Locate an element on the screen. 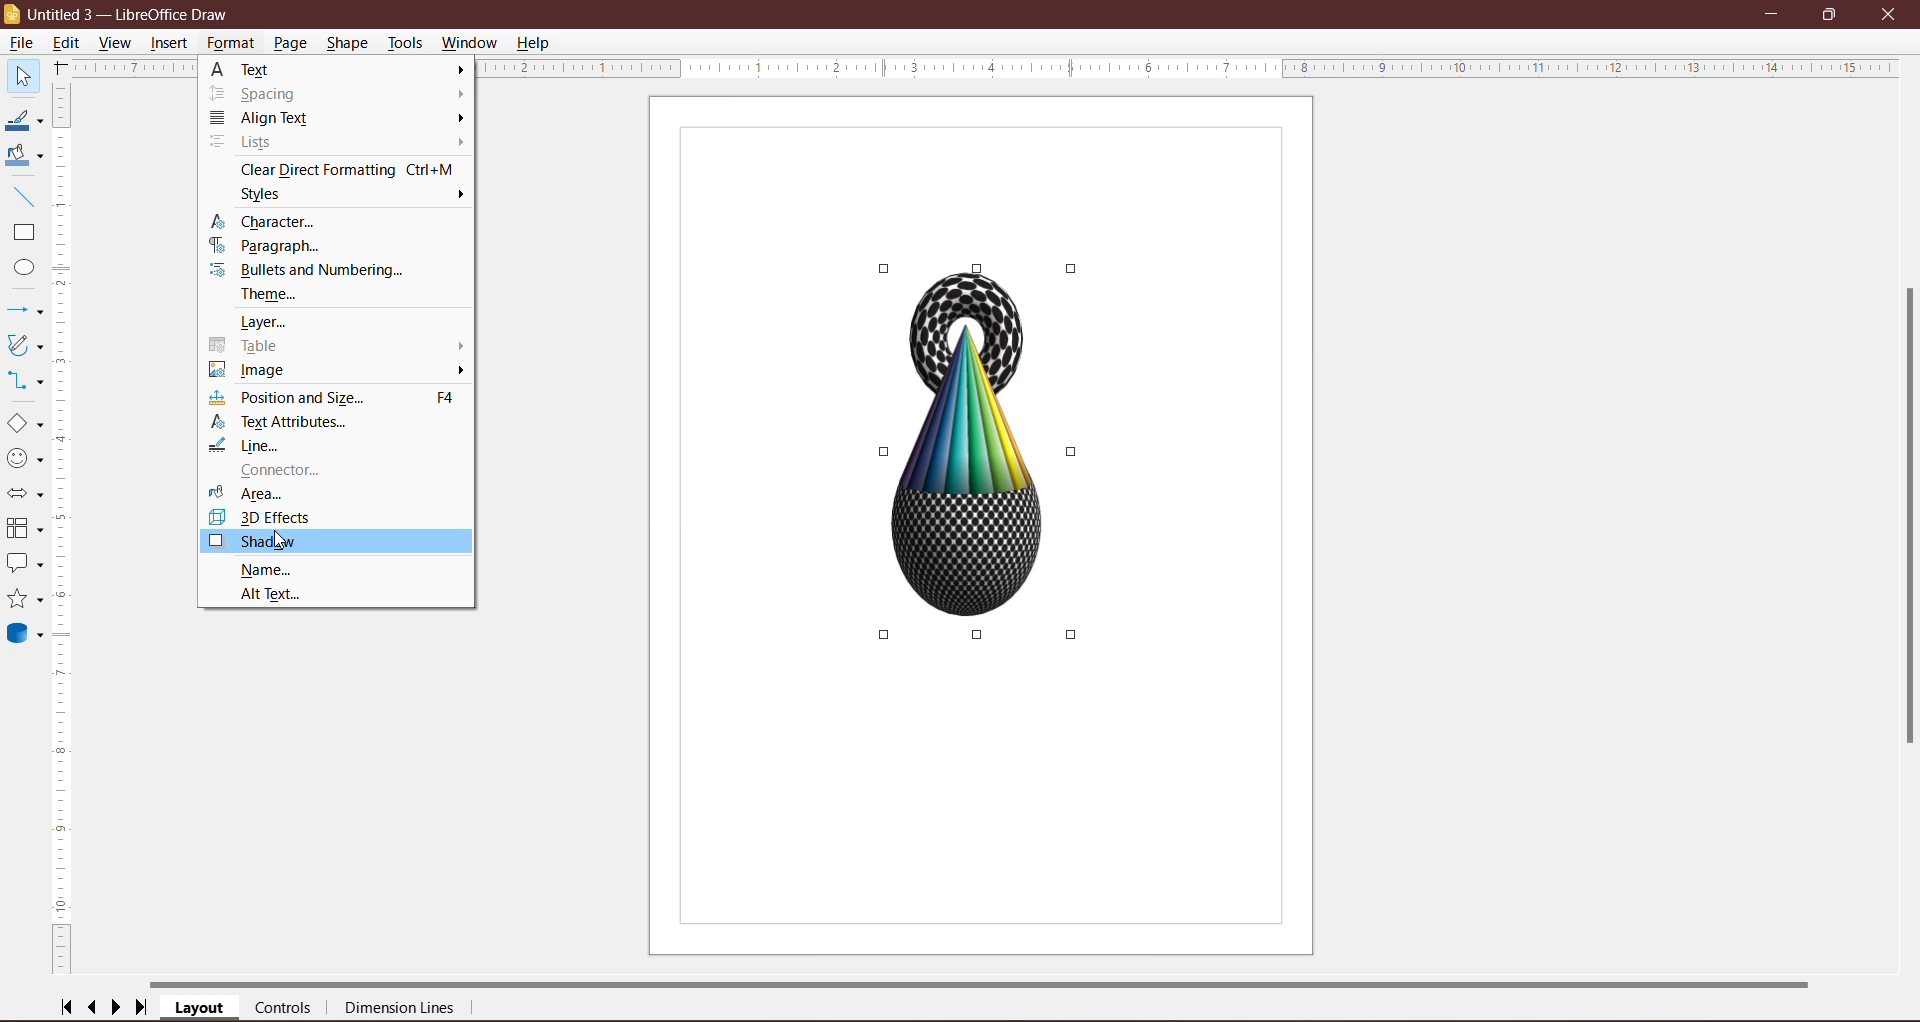 Image resolution: width=1920 pixels, height=1022 pixels. Select is located at coordinates (22, 75).